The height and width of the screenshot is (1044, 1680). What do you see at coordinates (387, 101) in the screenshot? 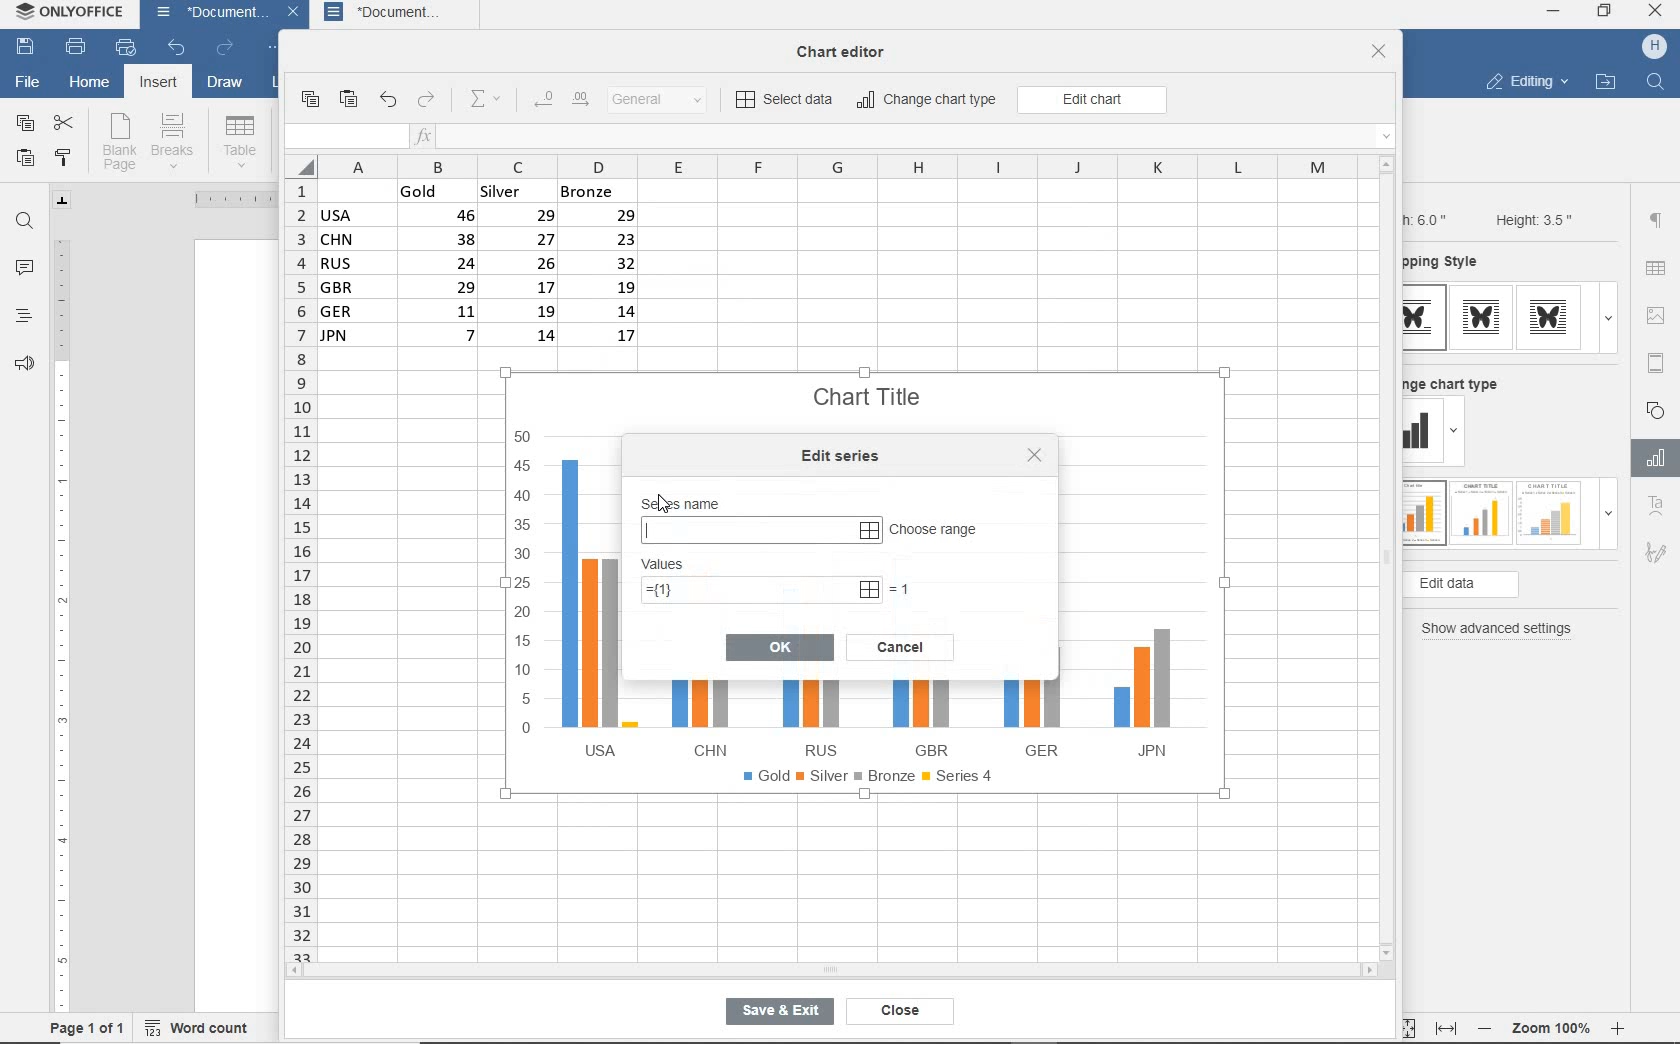
I see `undo` at bounding box center [387, 101].